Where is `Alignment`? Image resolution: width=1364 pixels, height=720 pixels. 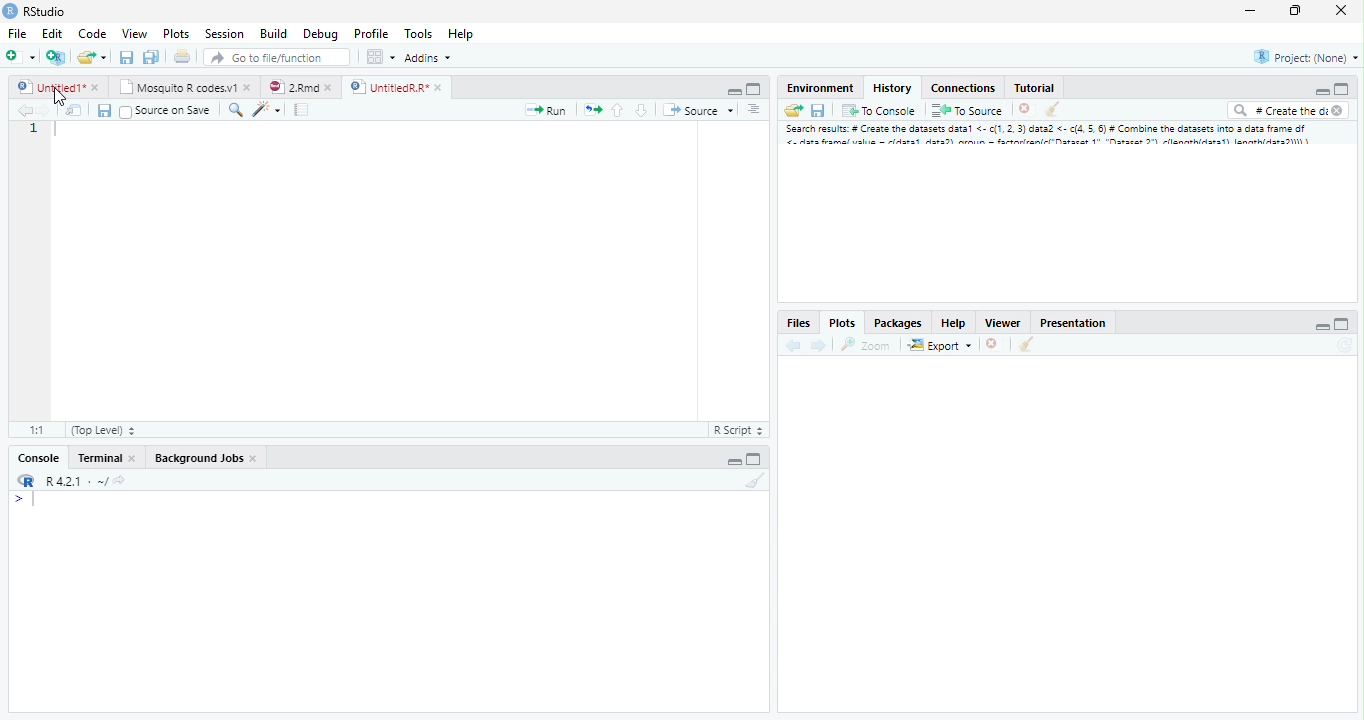 Alignment is located at coordinates (755, 113).